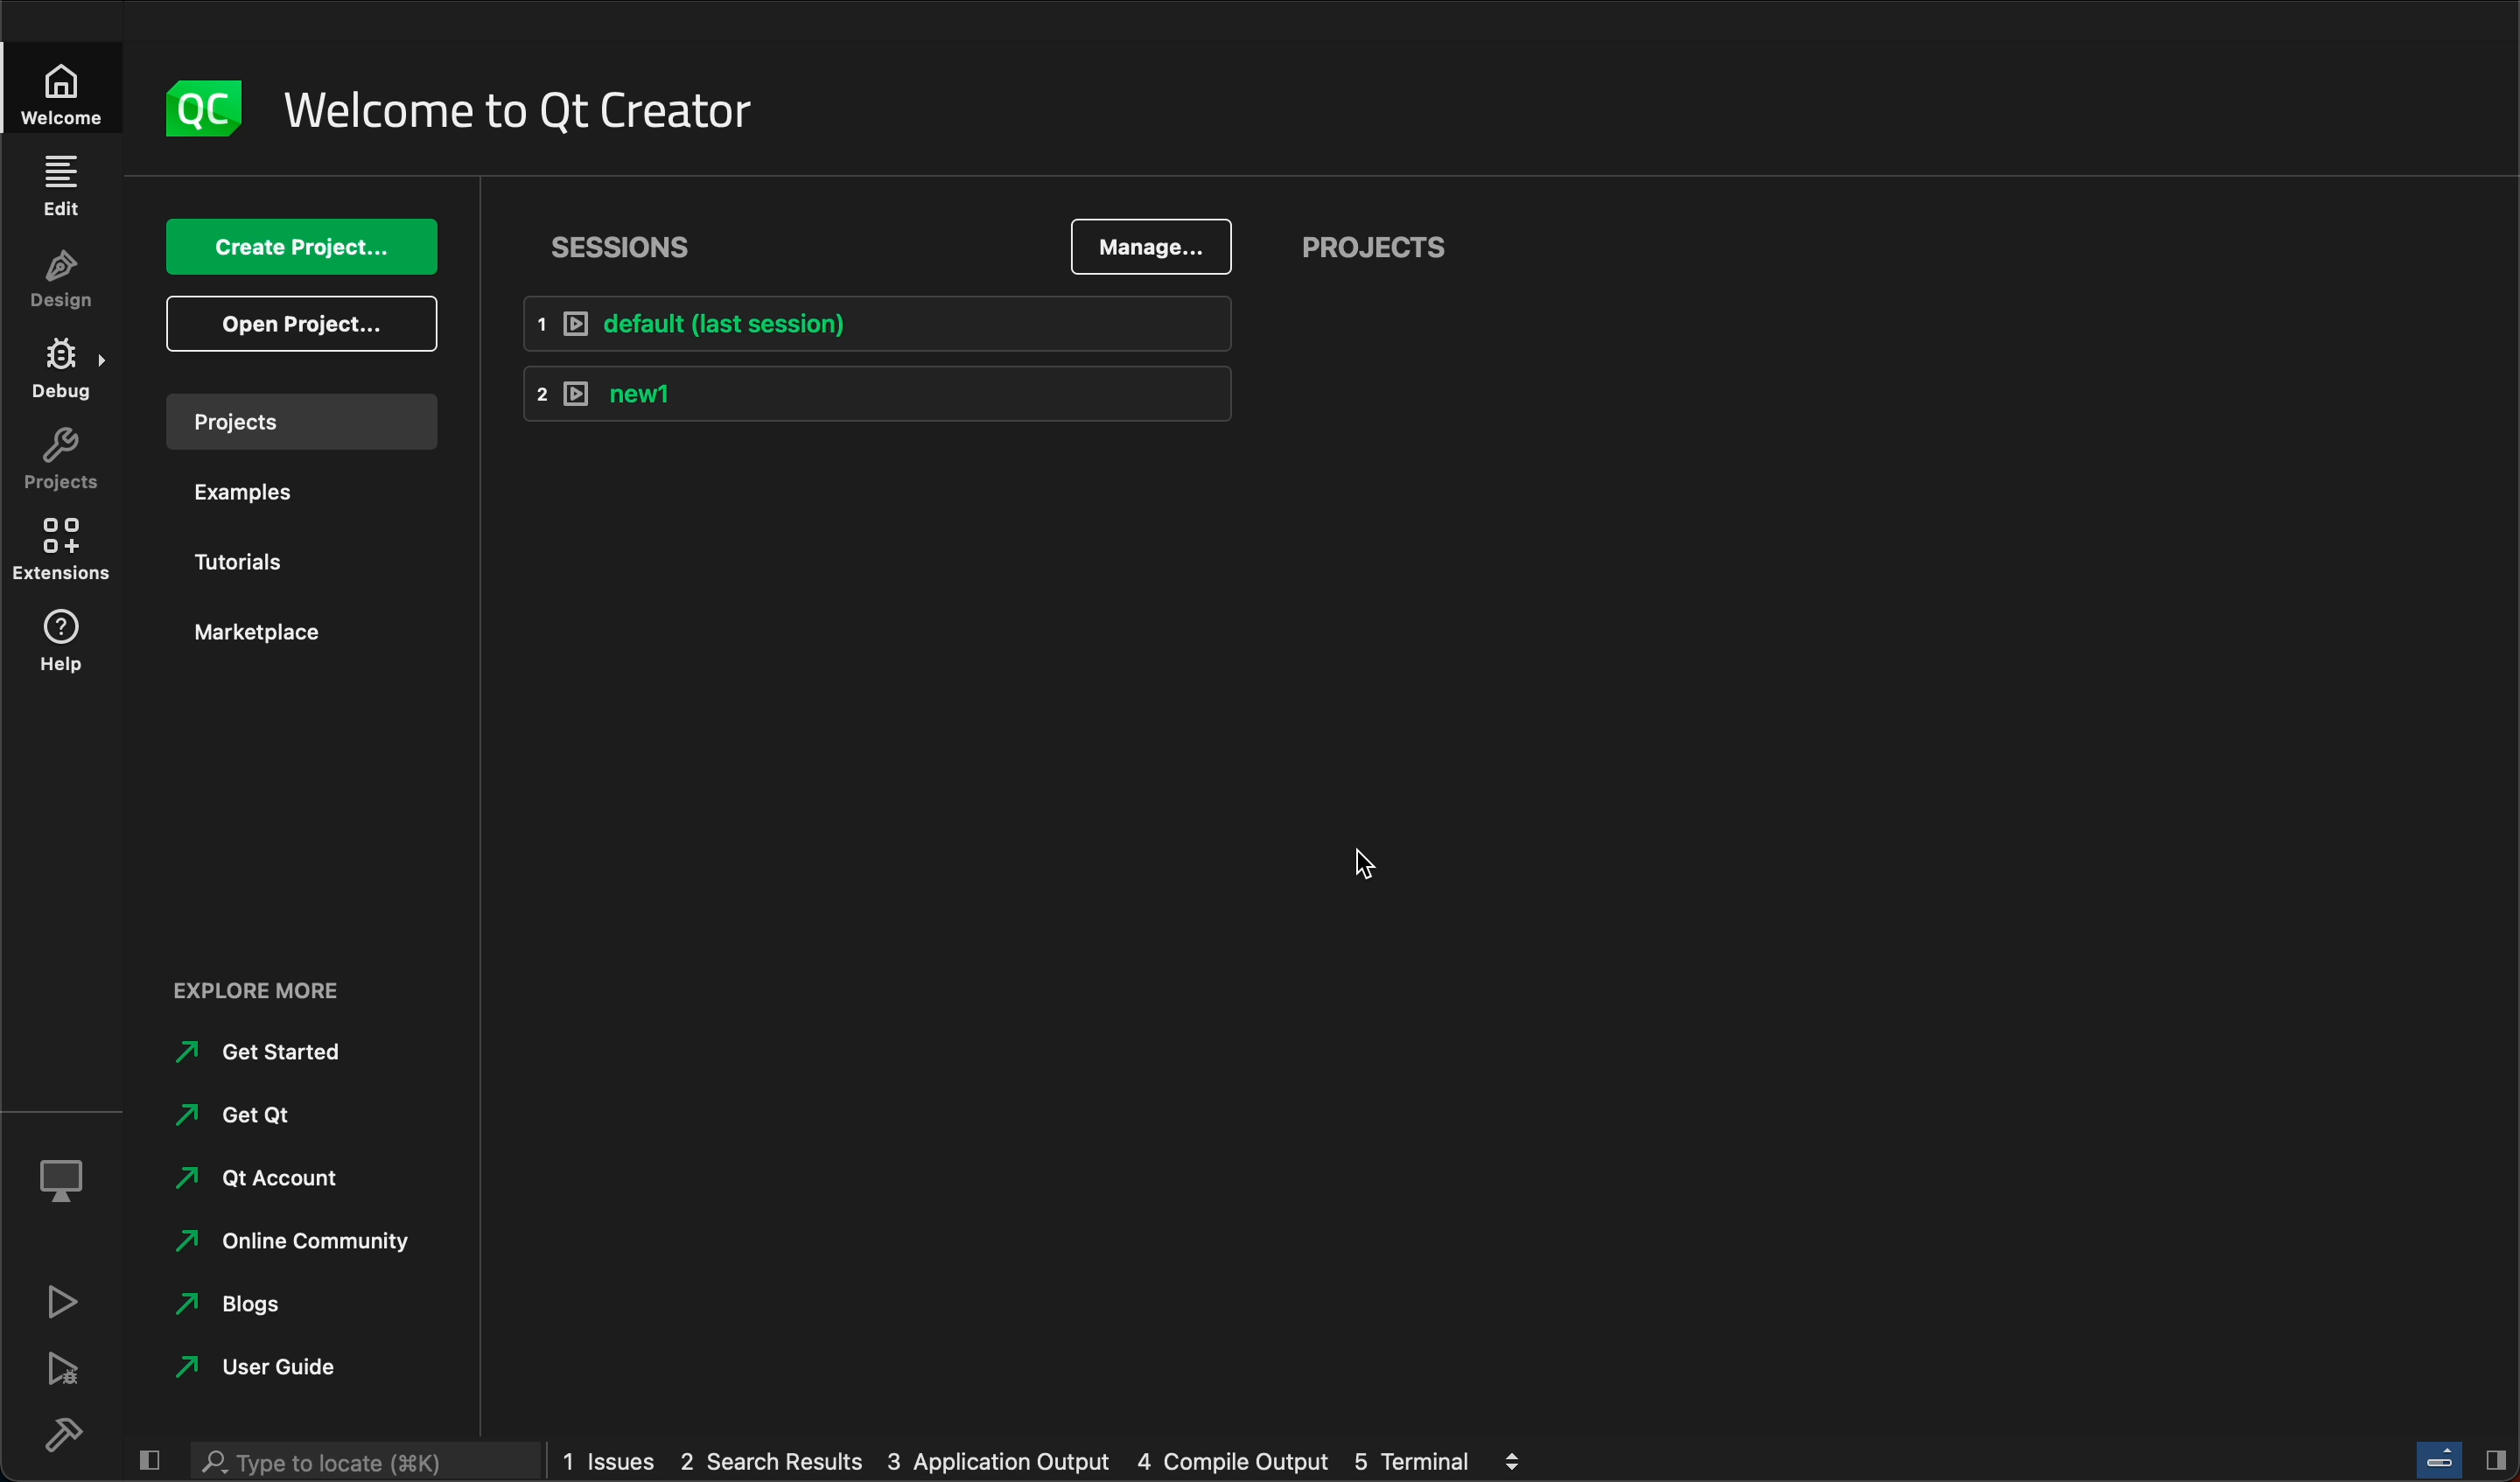  What do you see at coordinates (276, 1369) in the screenshot?
I see `user guide` at bounding box center [276, 1369].